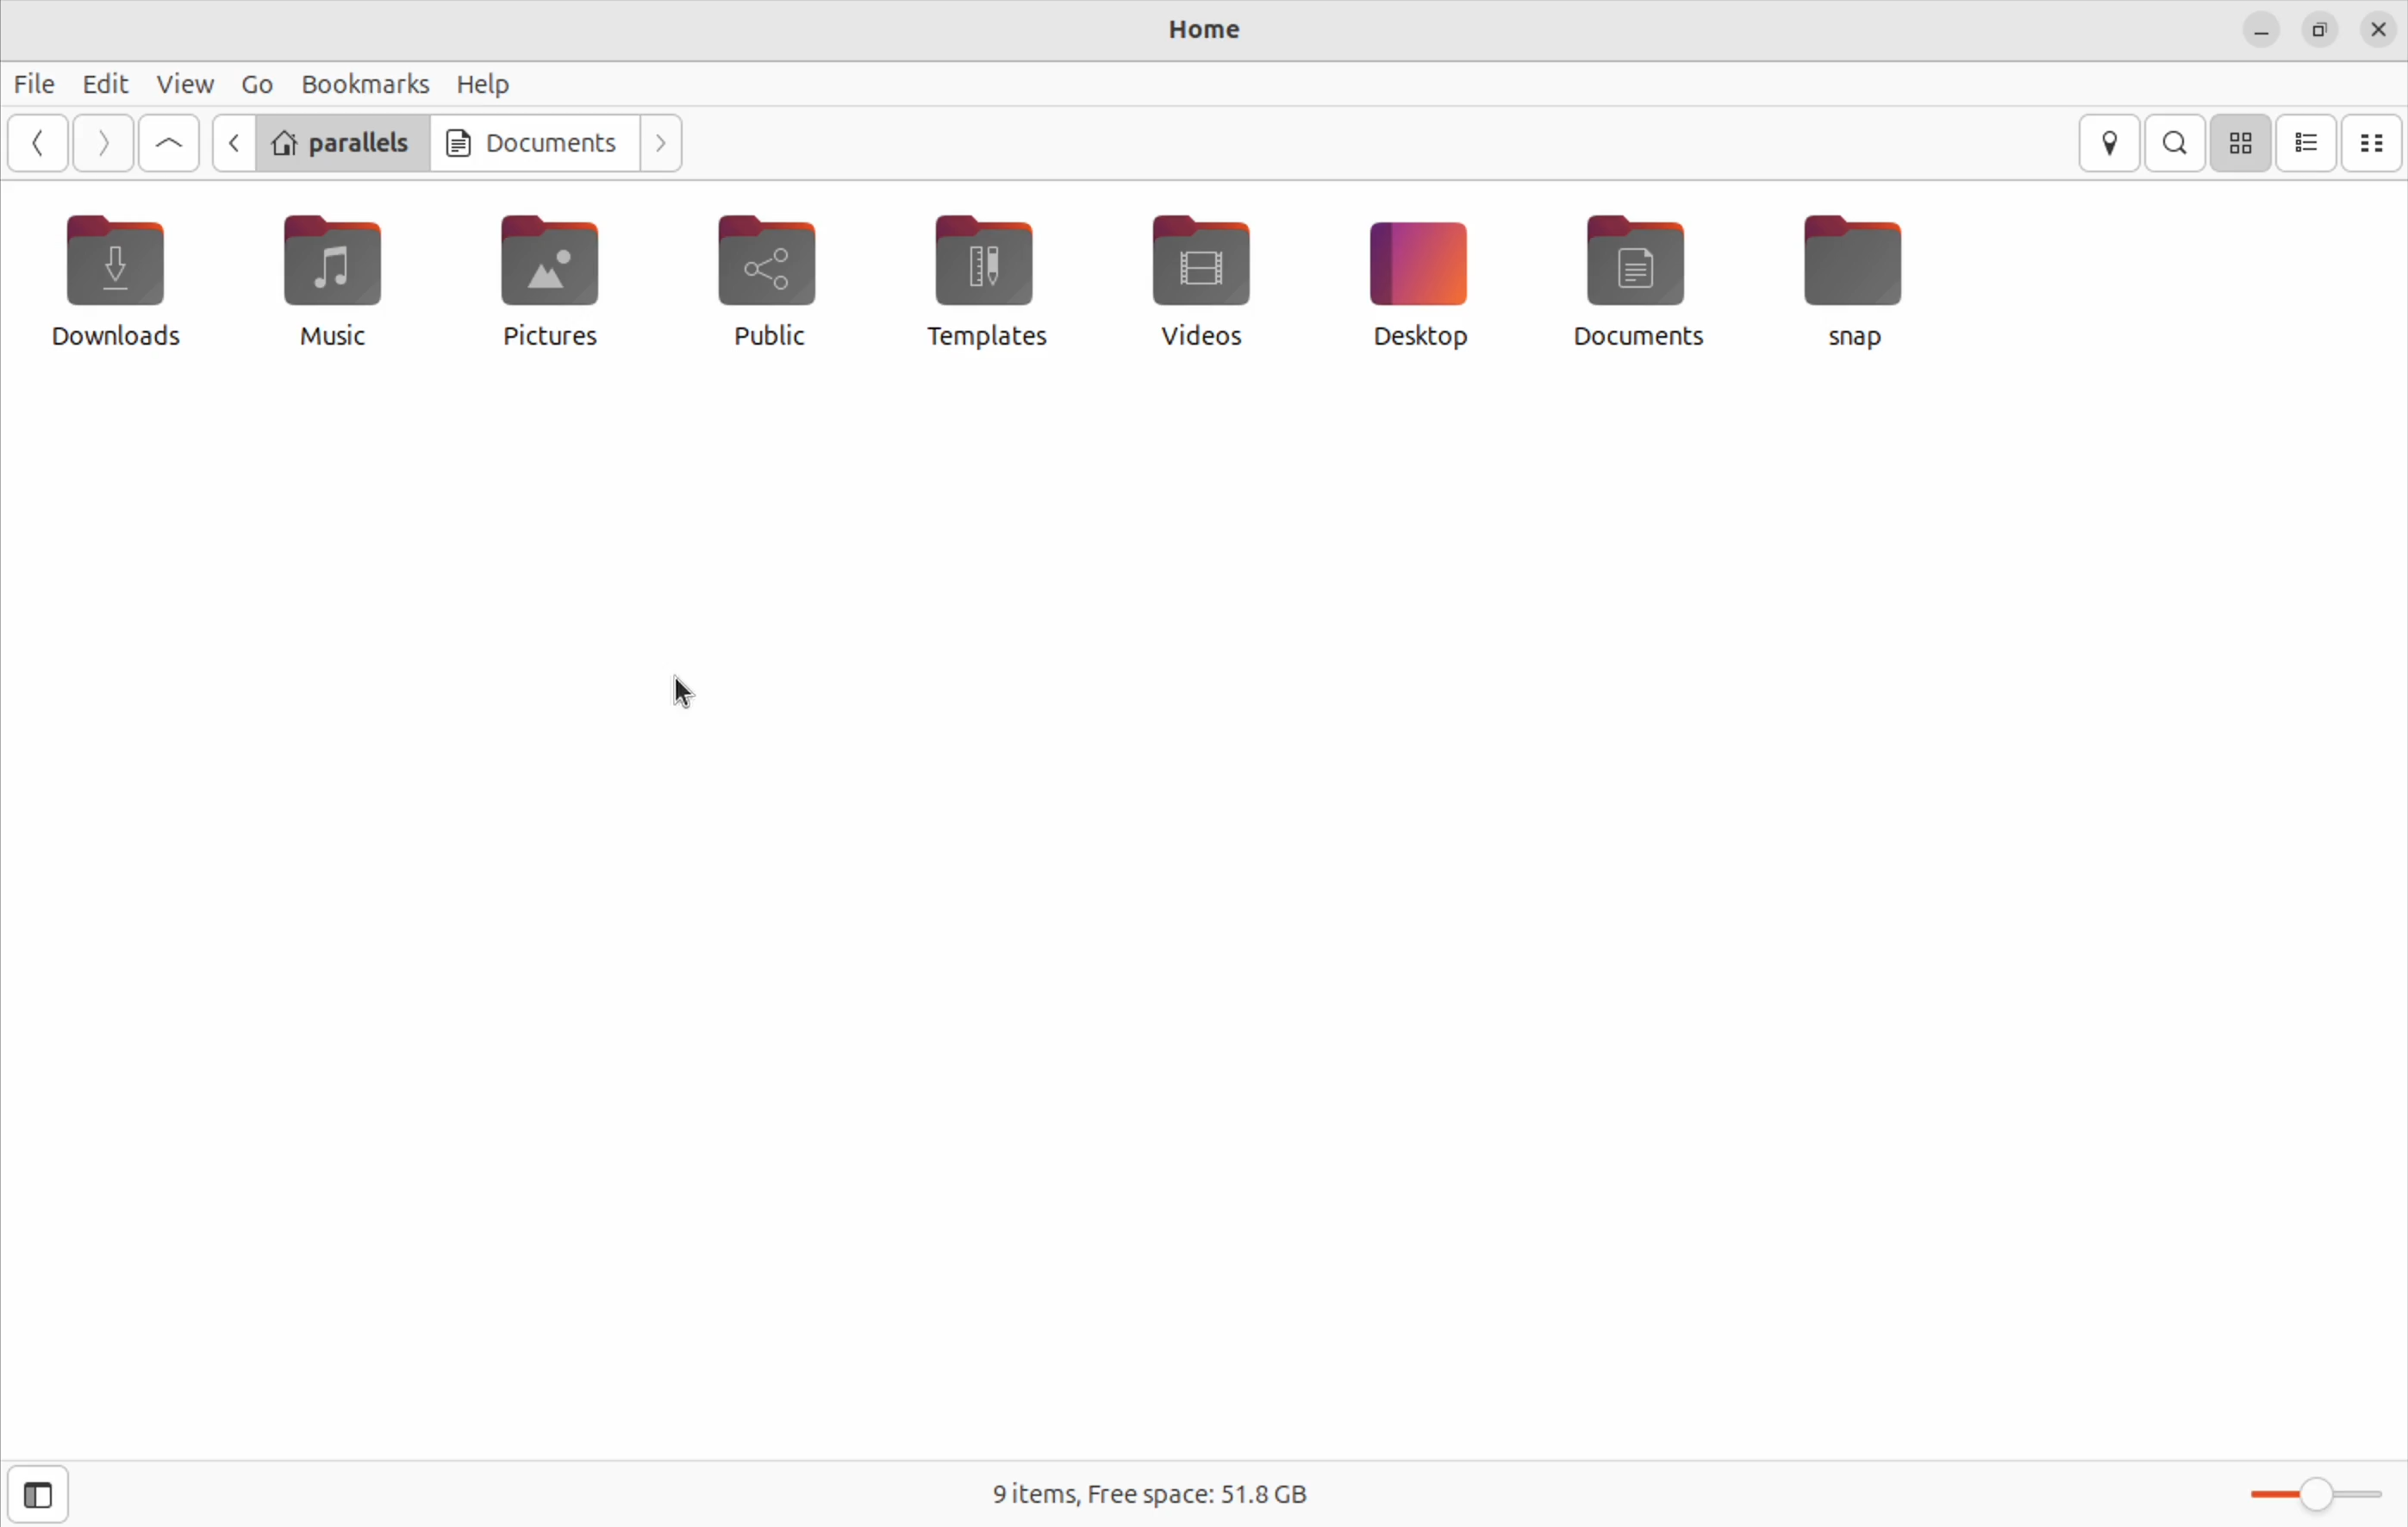 The height and width of the screenshot is (1527, 2408). Describe the element at coordinates (487, 85) in the screenshot. I see `help` at that location.